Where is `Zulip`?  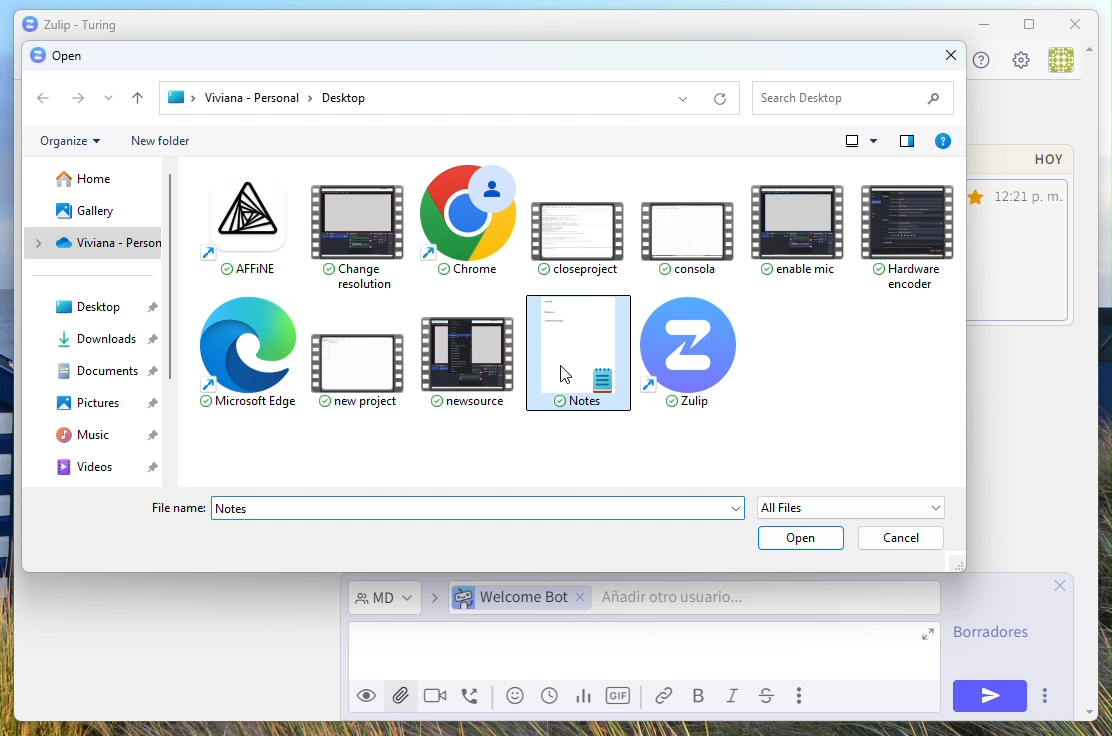
Zulip is located at coordinates (691, 353).